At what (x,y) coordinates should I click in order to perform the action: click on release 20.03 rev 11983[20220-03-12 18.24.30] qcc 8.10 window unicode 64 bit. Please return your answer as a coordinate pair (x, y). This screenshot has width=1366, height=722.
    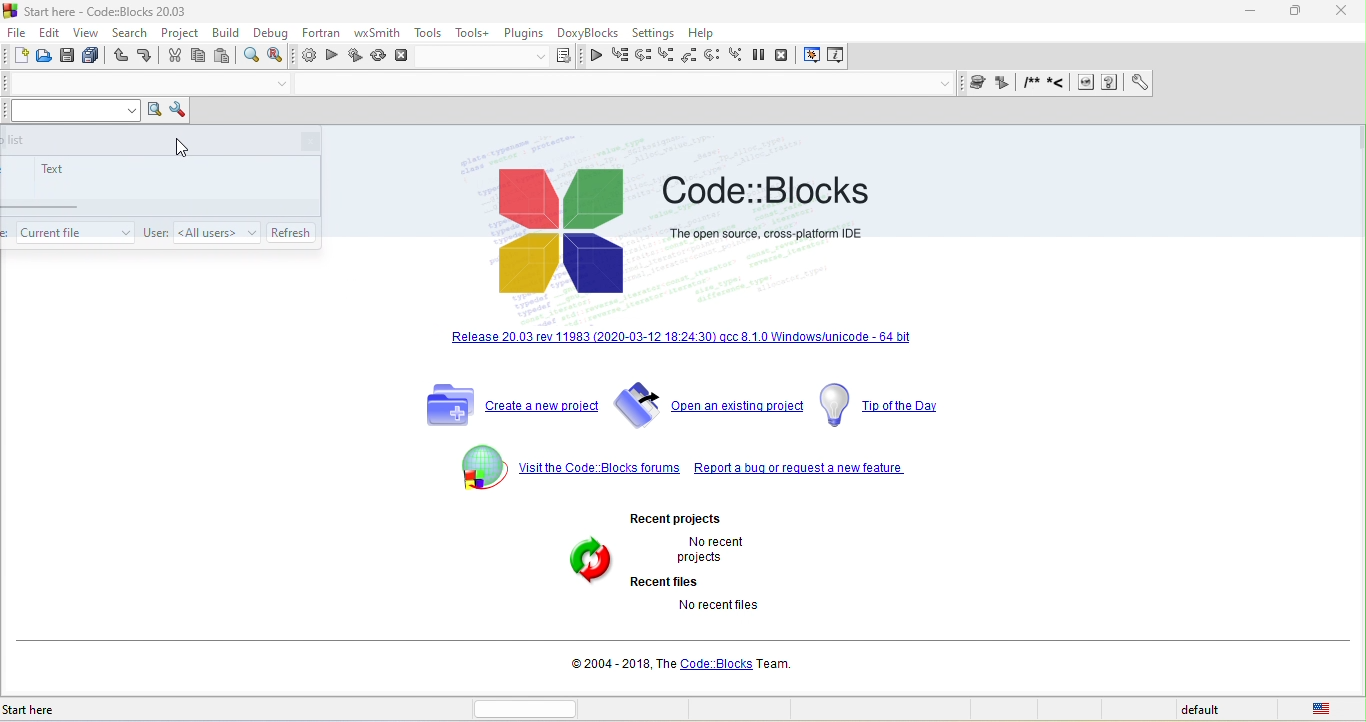
    Looking at the image, I should click on (683, 341).